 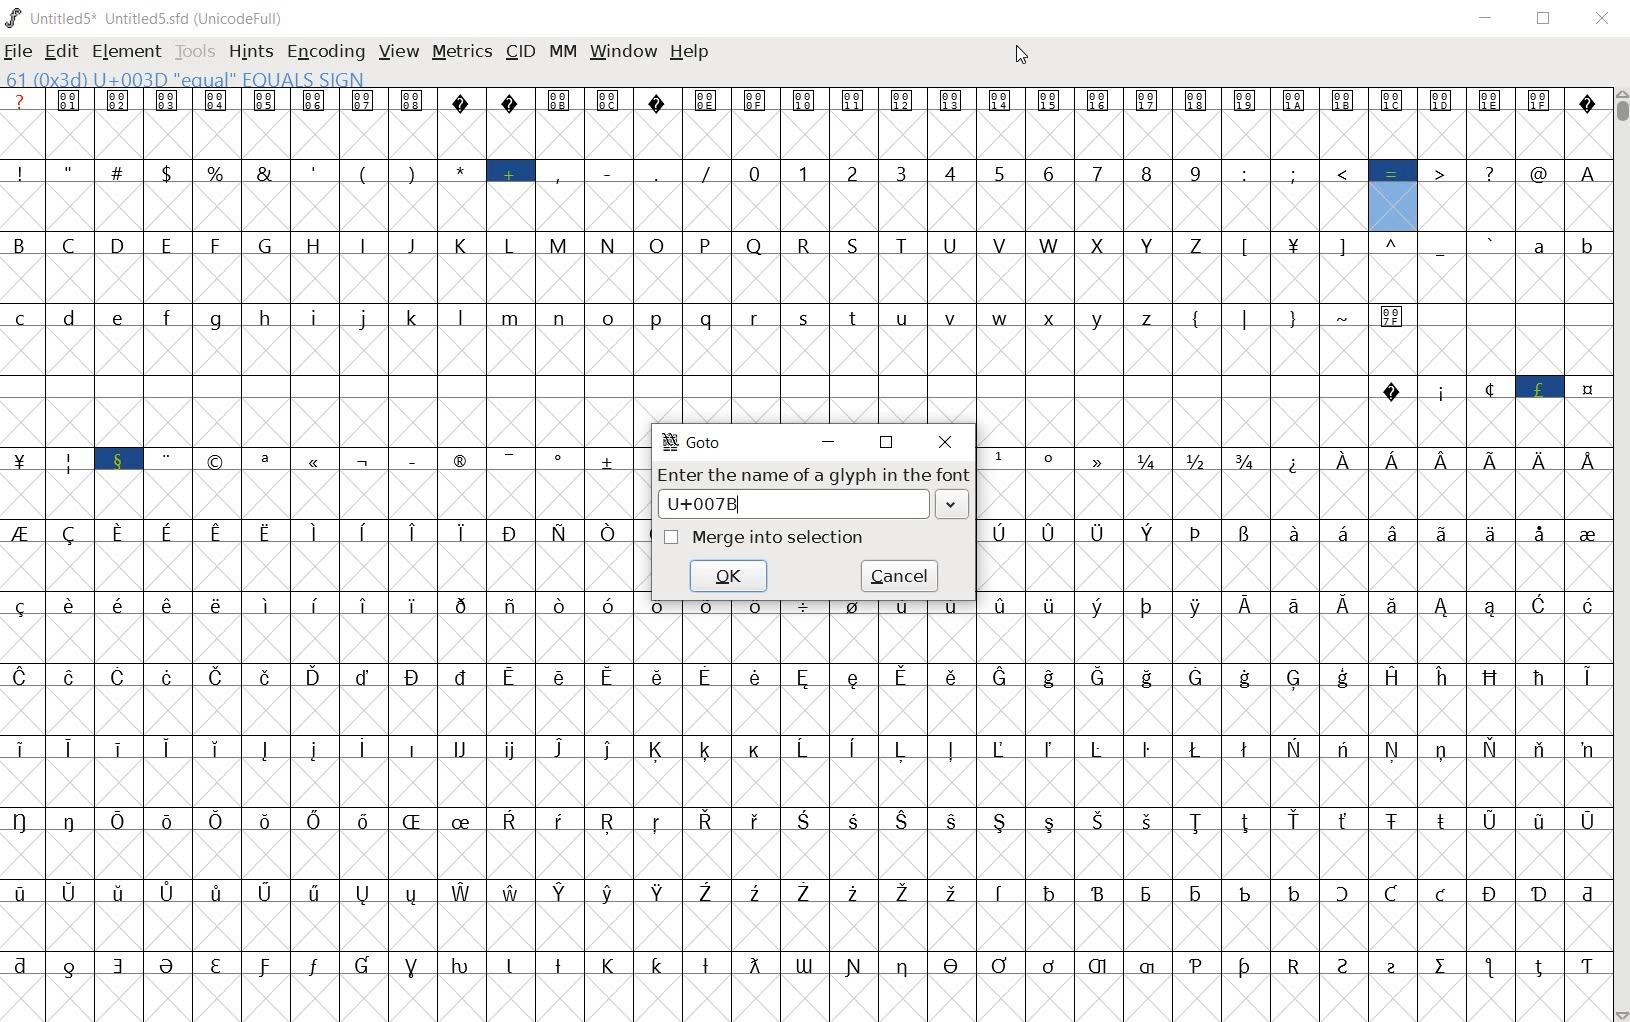 I want to click on cid, so click(x=519, y=51).